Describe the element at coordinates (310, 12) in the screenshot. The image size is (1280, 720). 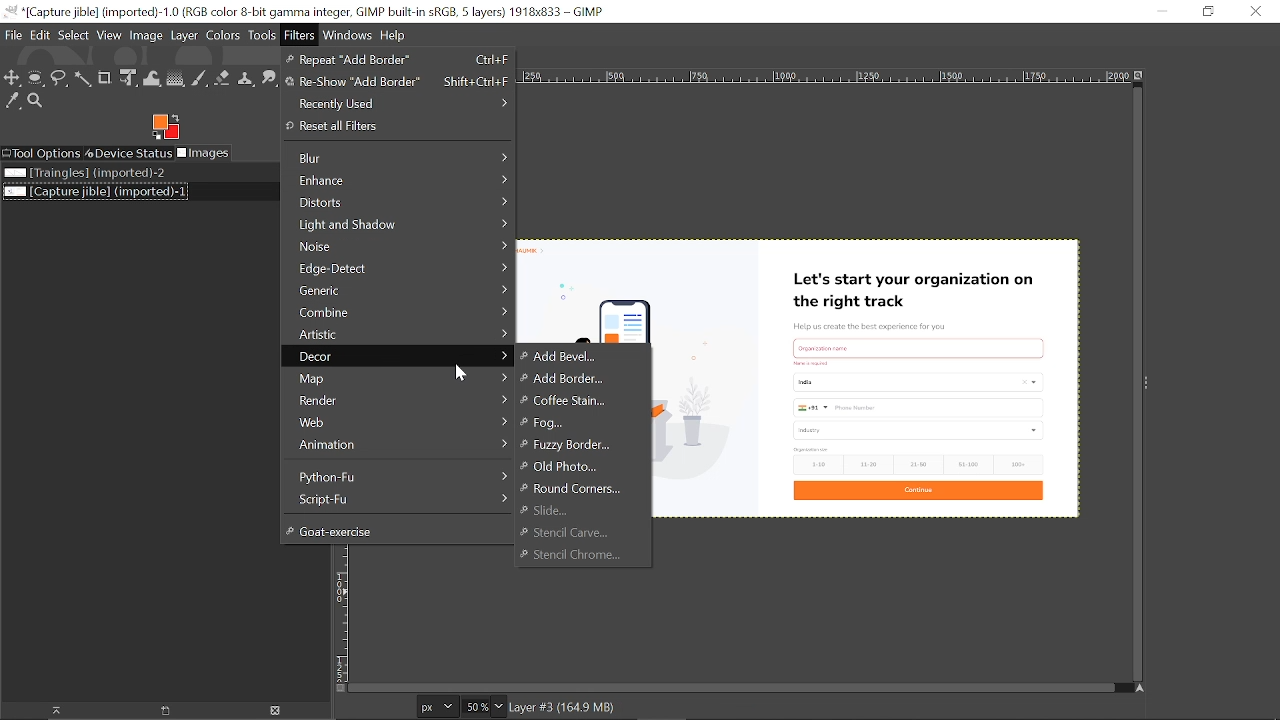
I see `Current window` at that location.